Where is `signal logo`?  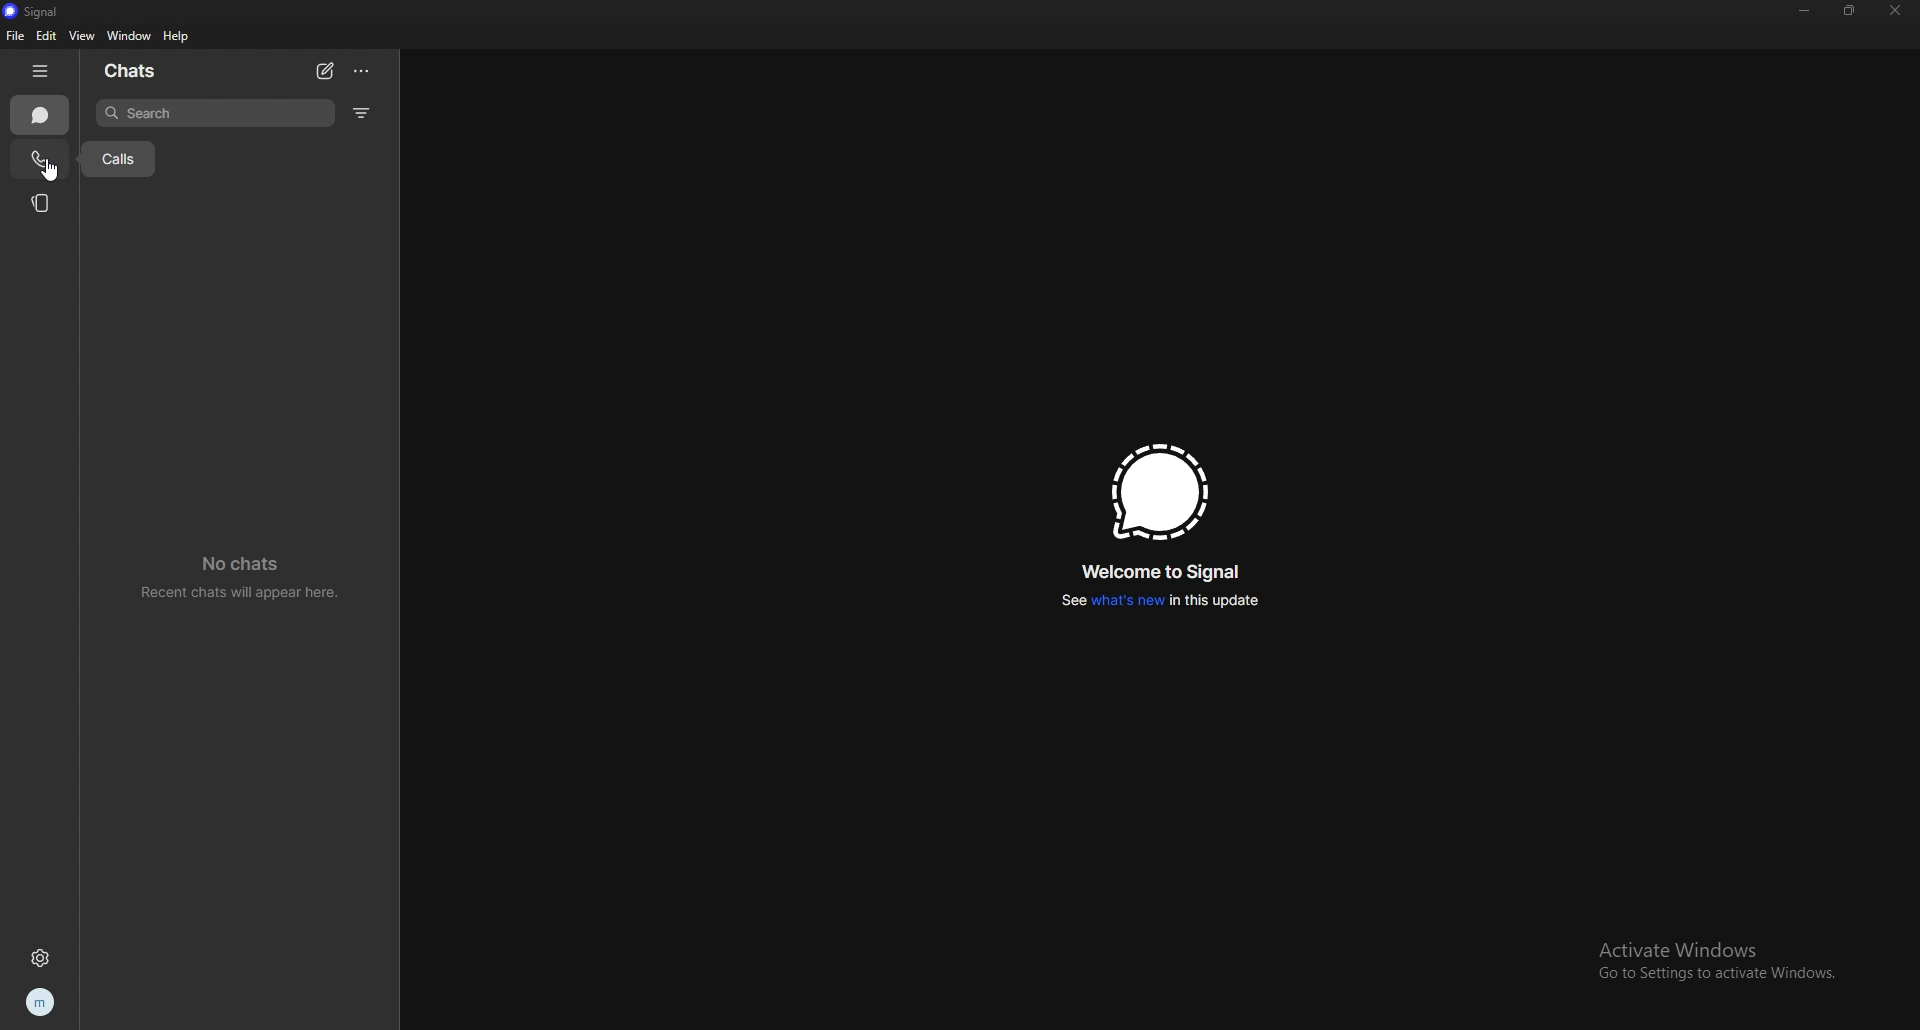 signal logo is located at coordinates (1161, 492).